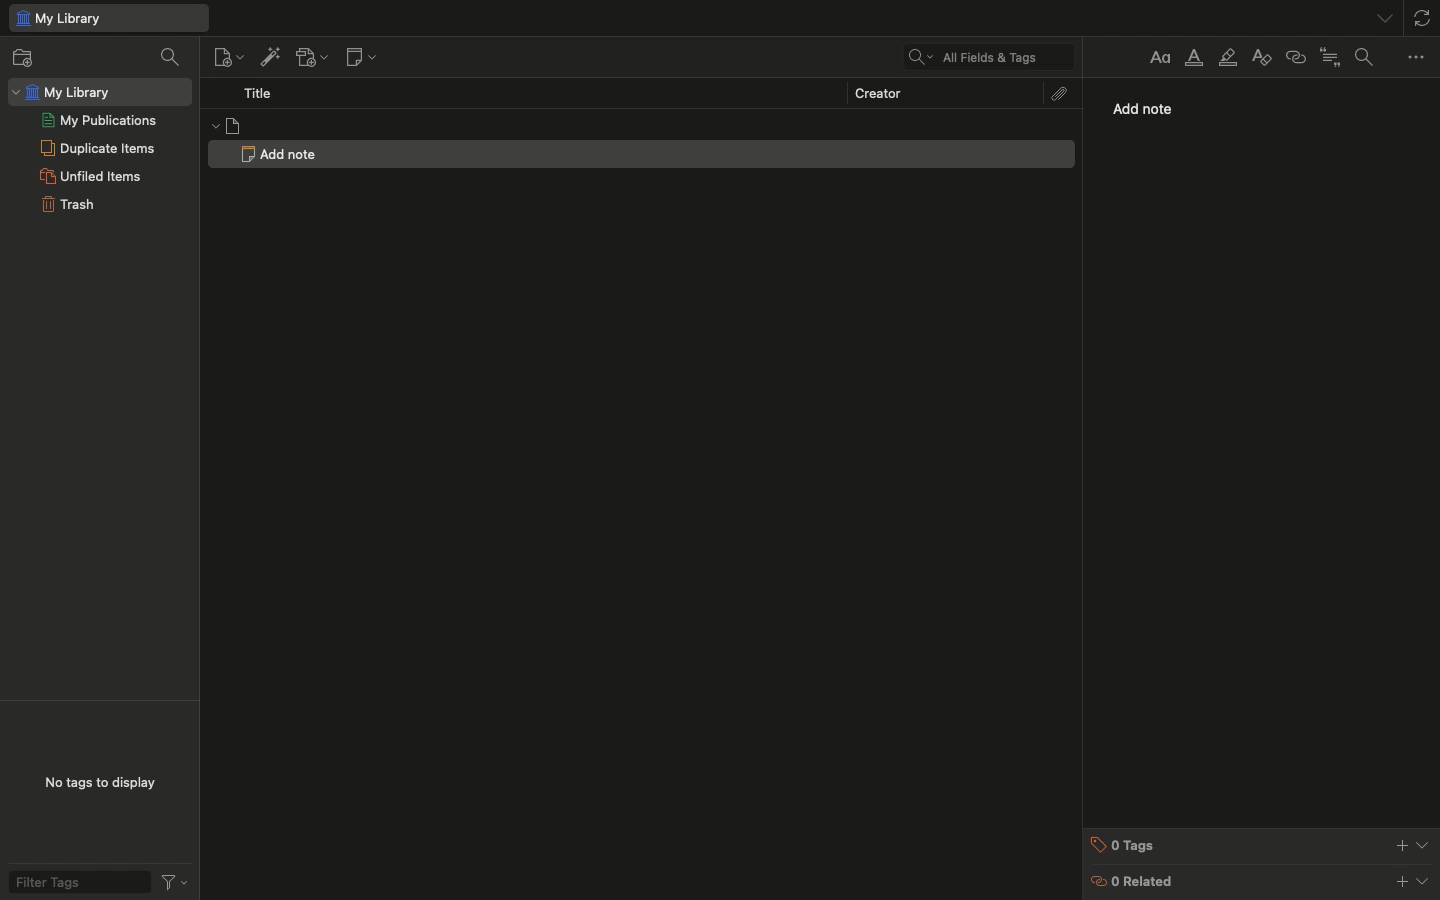  What do you see at coordinates (364, 56) in the screenshot?
I see `New note` at bounding box center [364, 56].